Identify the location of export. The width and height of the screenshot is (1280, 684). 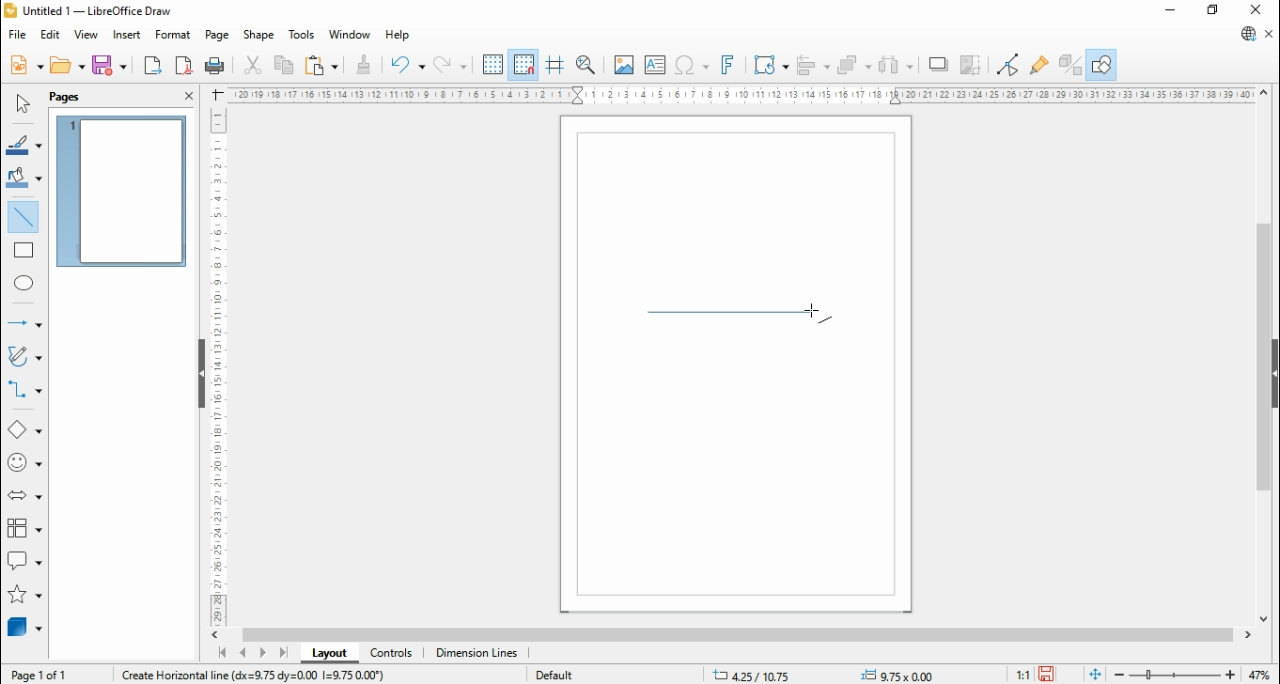
(152, 65).